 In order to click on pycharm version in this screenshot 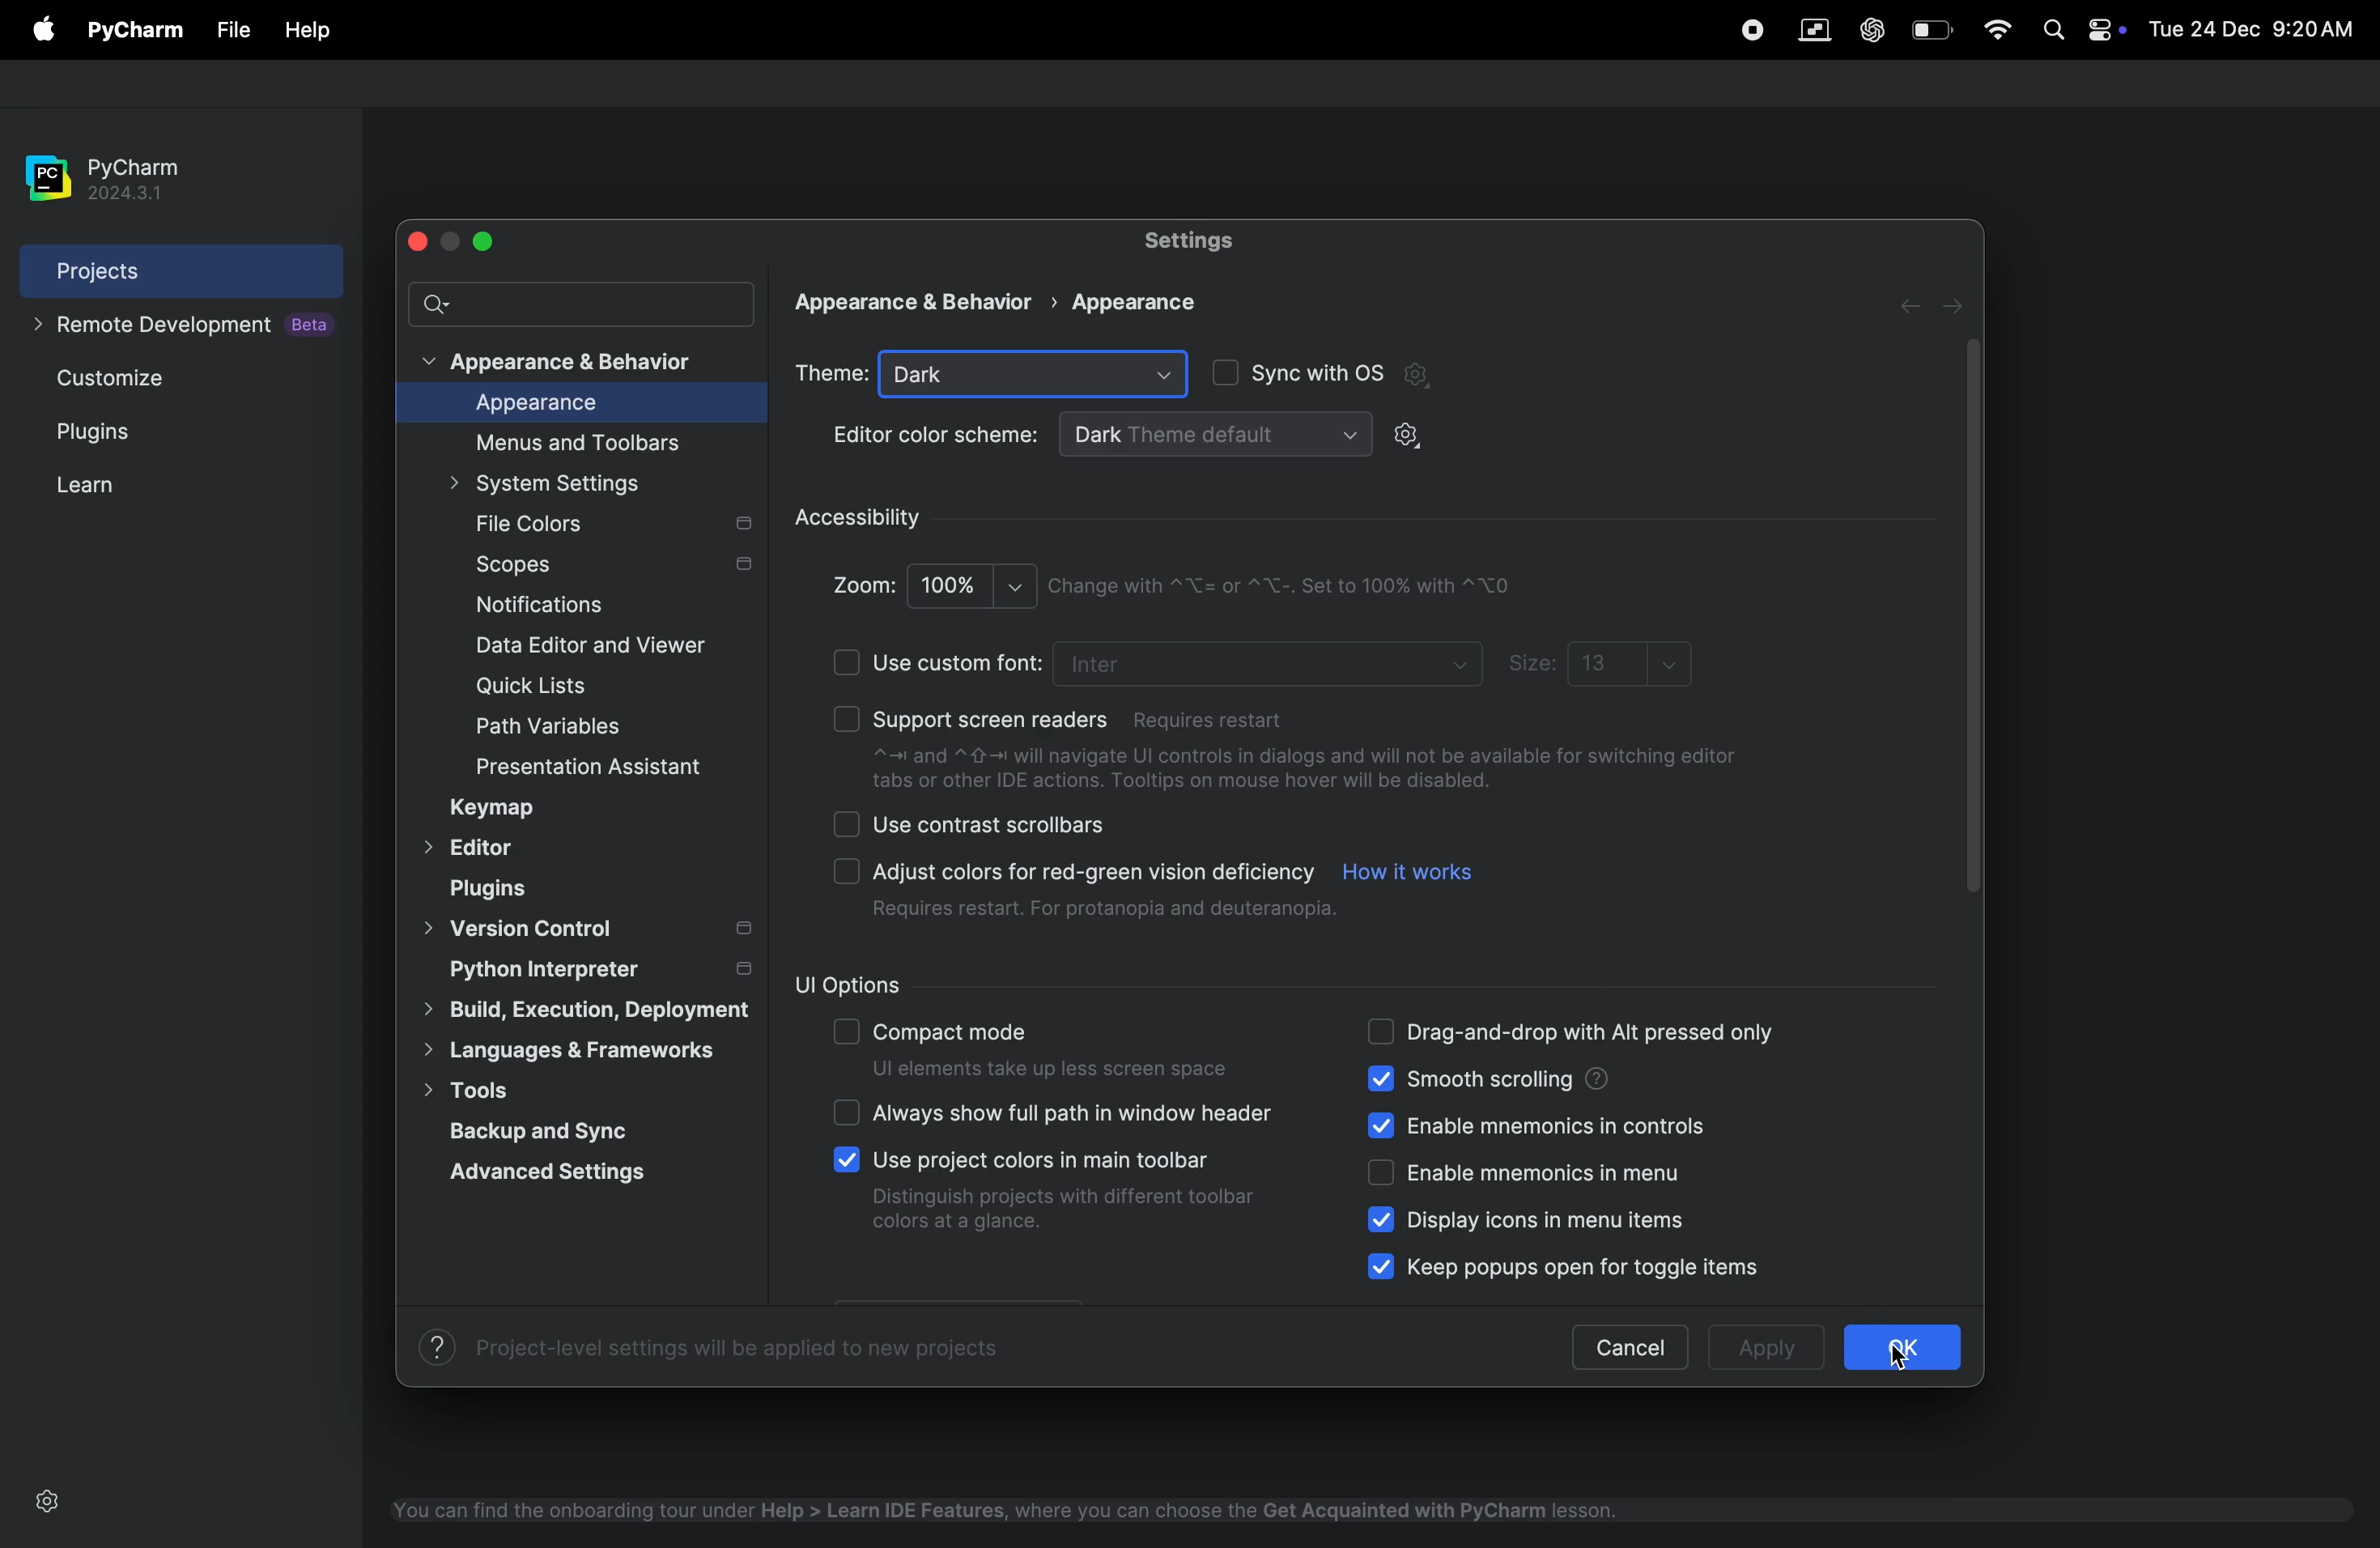, I will do `click(121, 179)`.